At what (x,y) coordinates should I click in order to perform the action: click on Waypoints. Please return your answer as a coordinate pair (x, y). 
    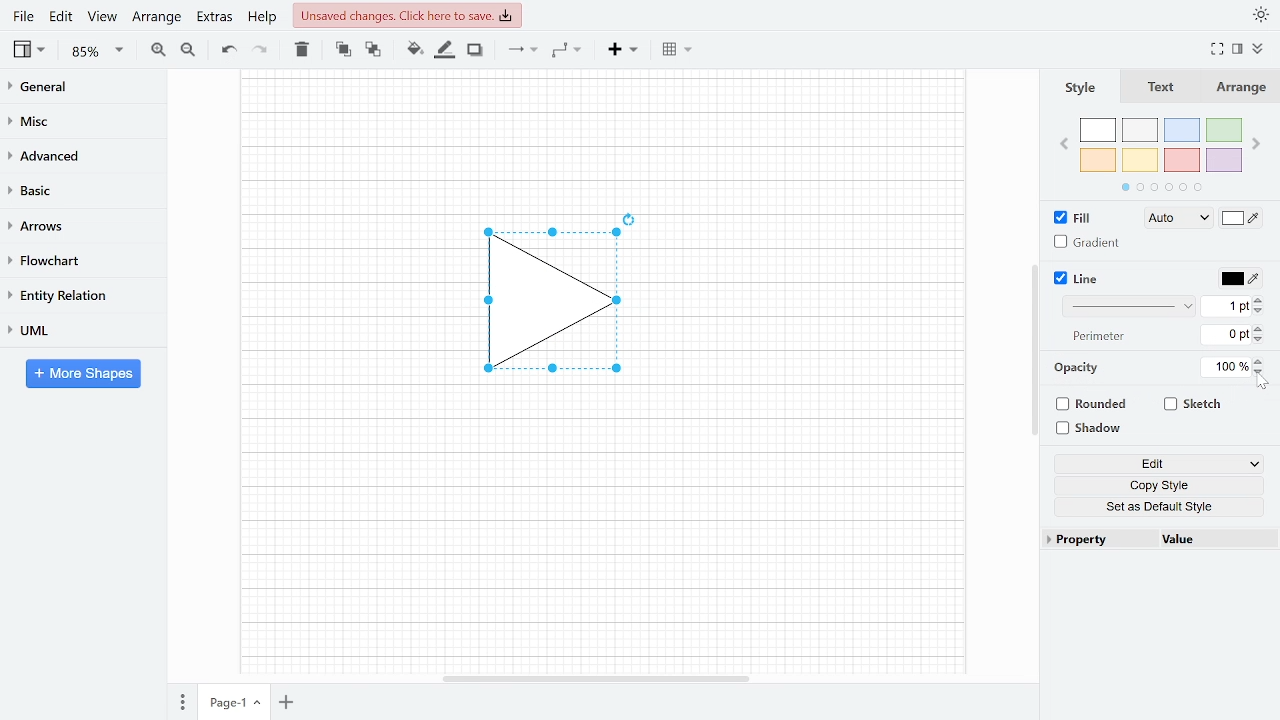
    Looking at the image, I should click on (568, 49).